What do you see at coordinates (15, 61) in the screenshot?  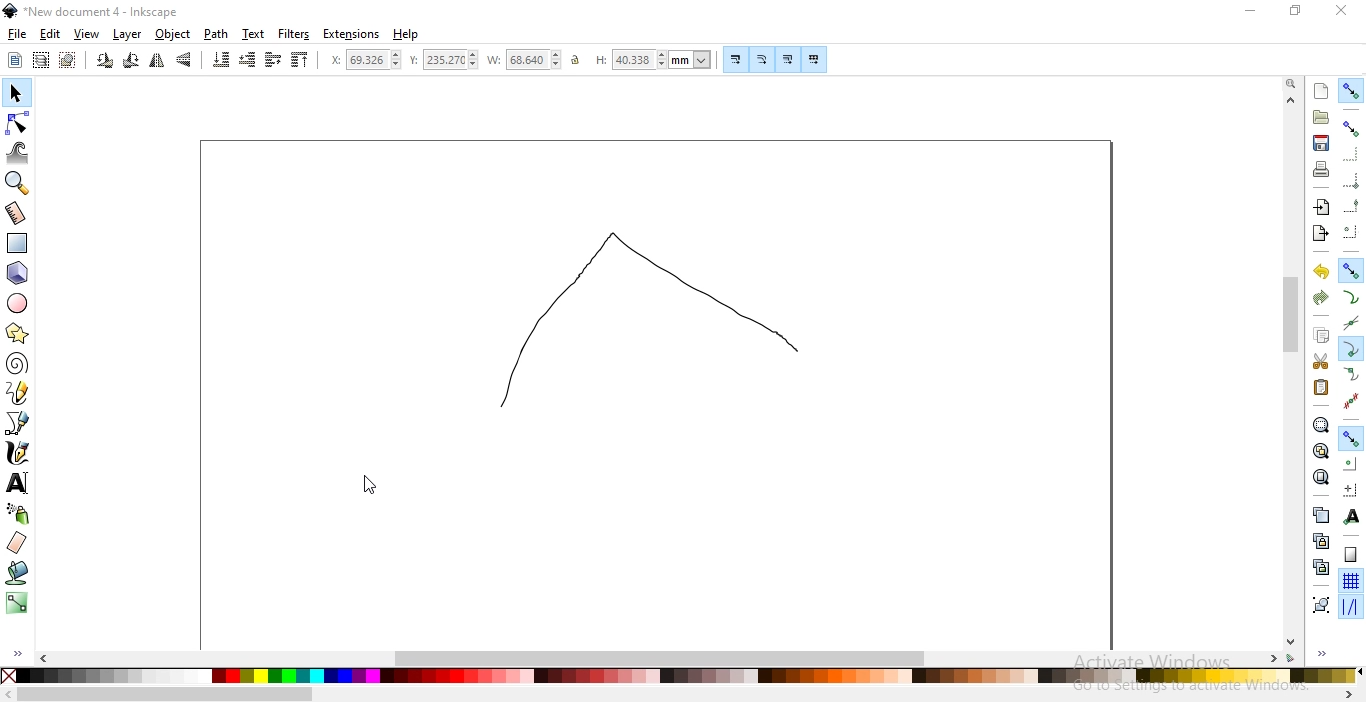 I see `select all objects or all nodes` at bounding box center [15, 61].